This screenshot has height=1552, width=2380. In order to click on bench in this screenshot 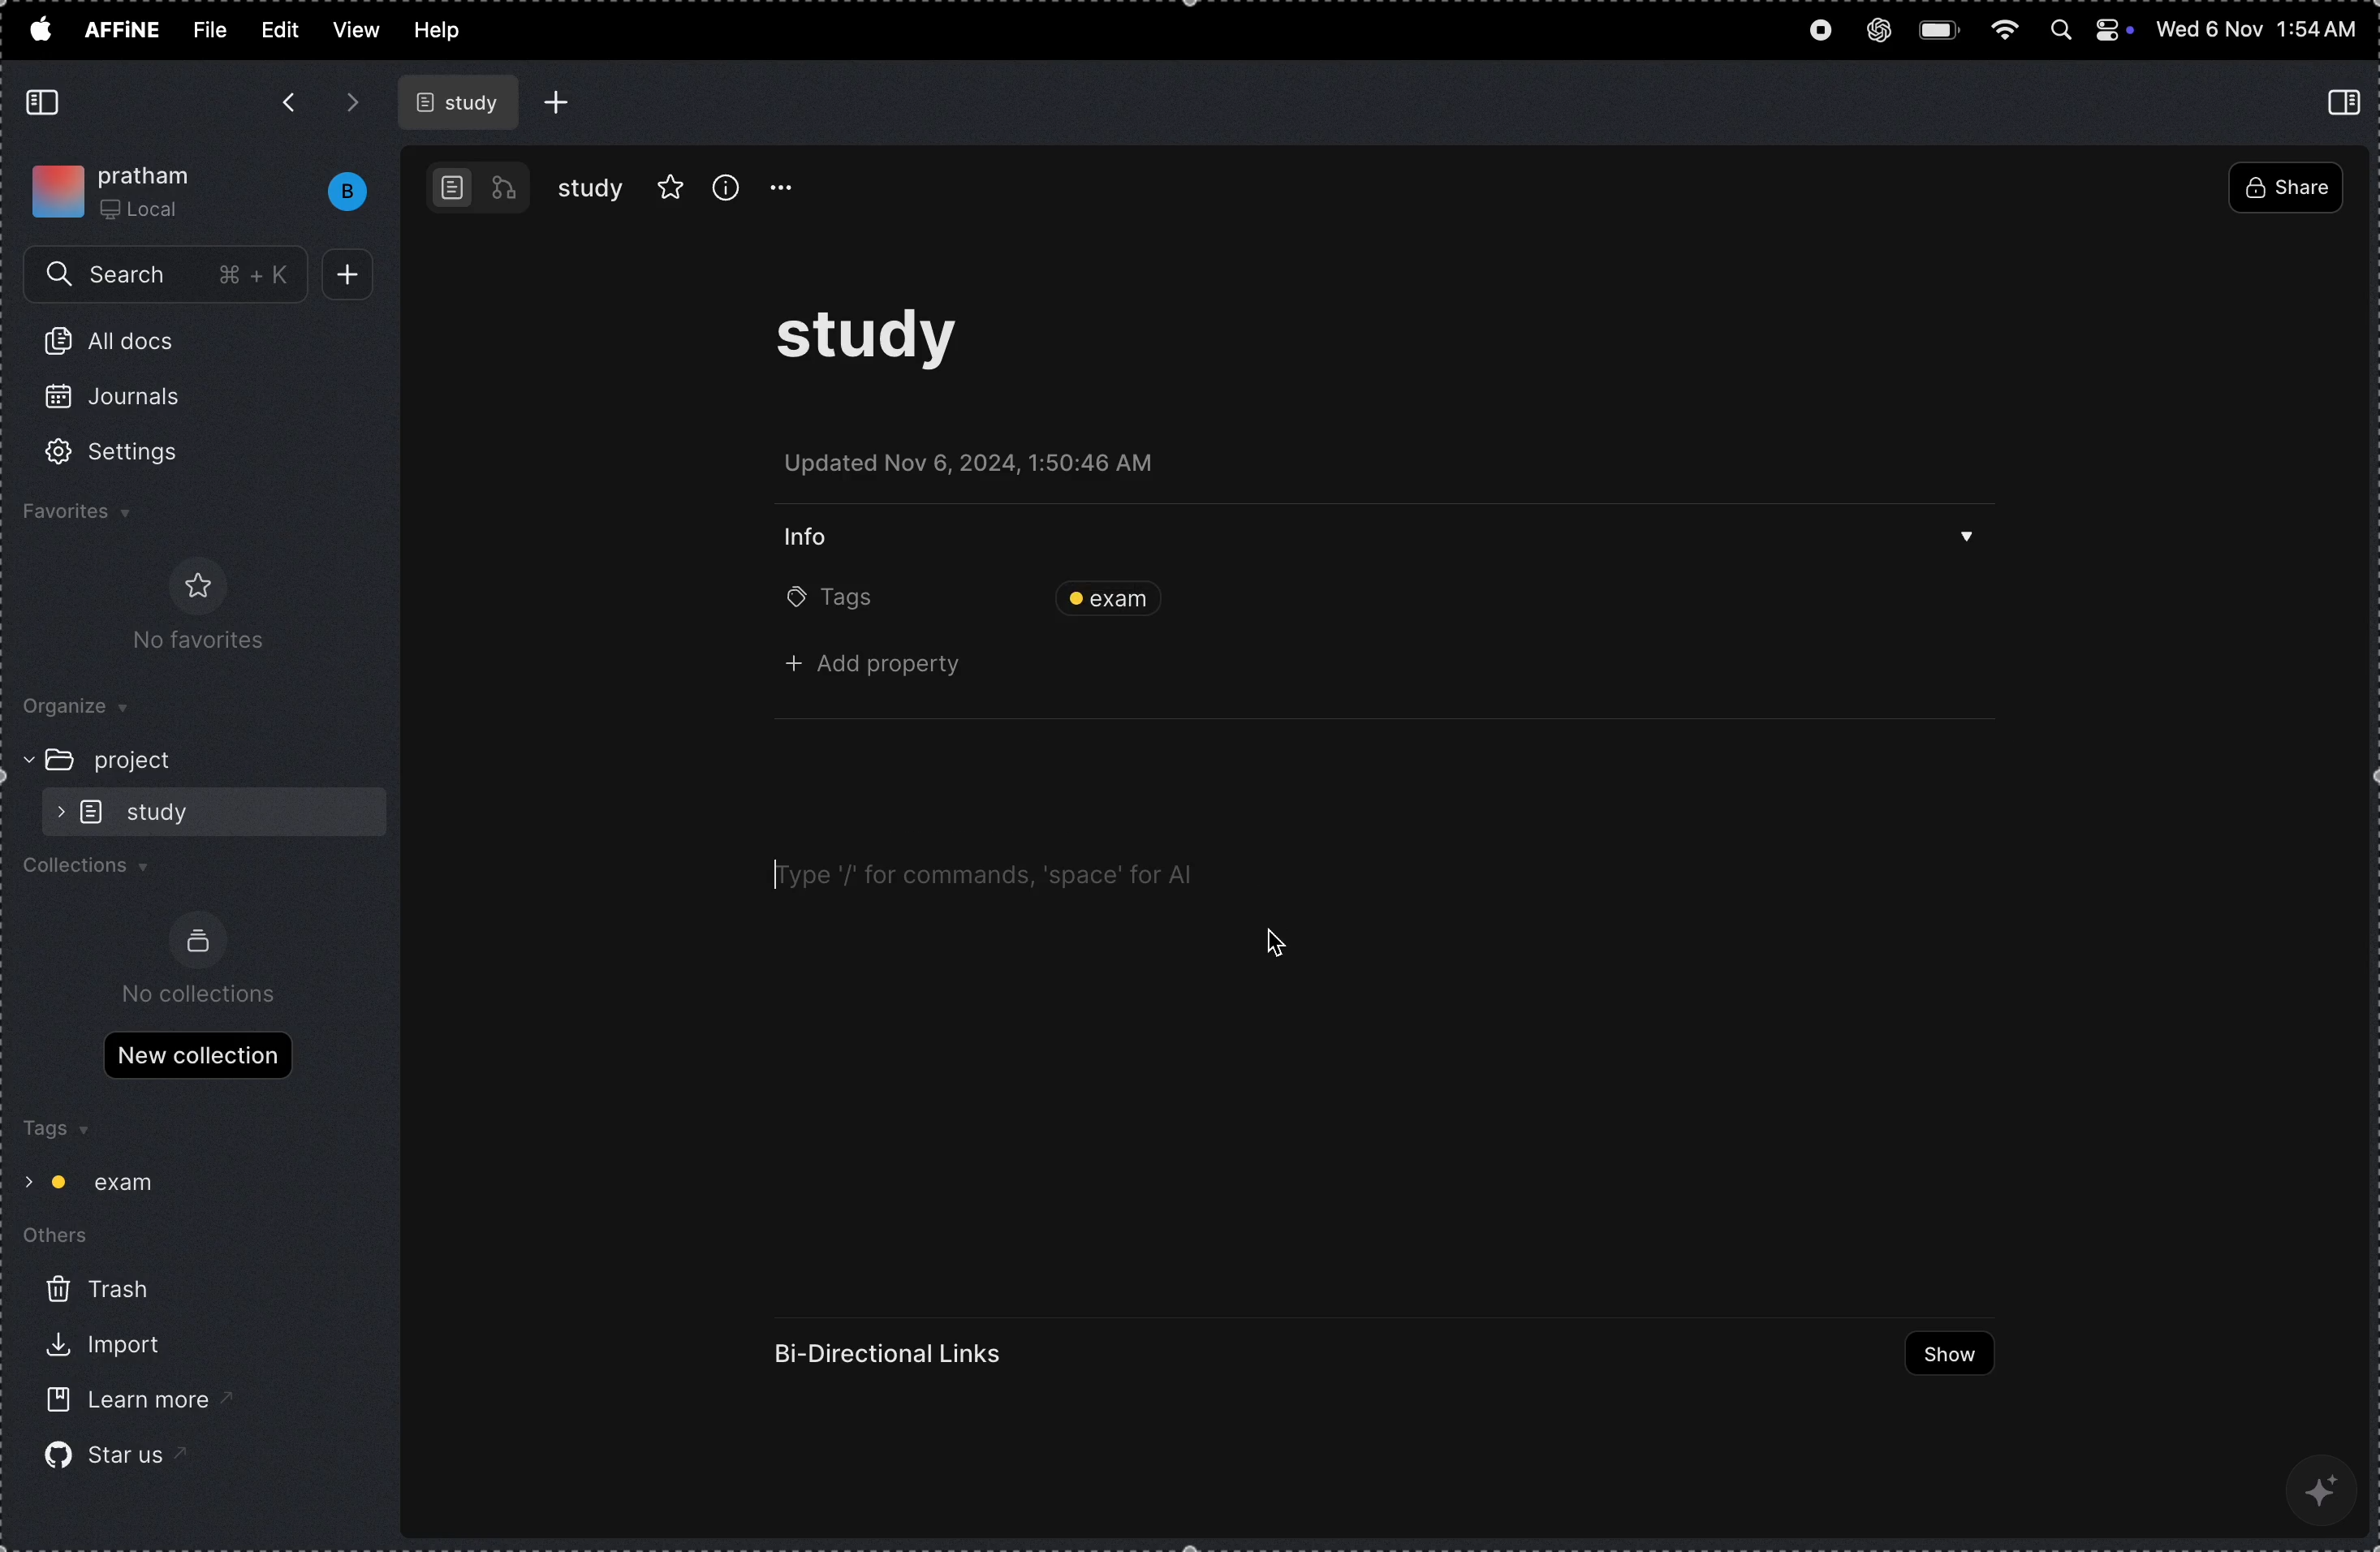, I will do `click(337, 192)`.